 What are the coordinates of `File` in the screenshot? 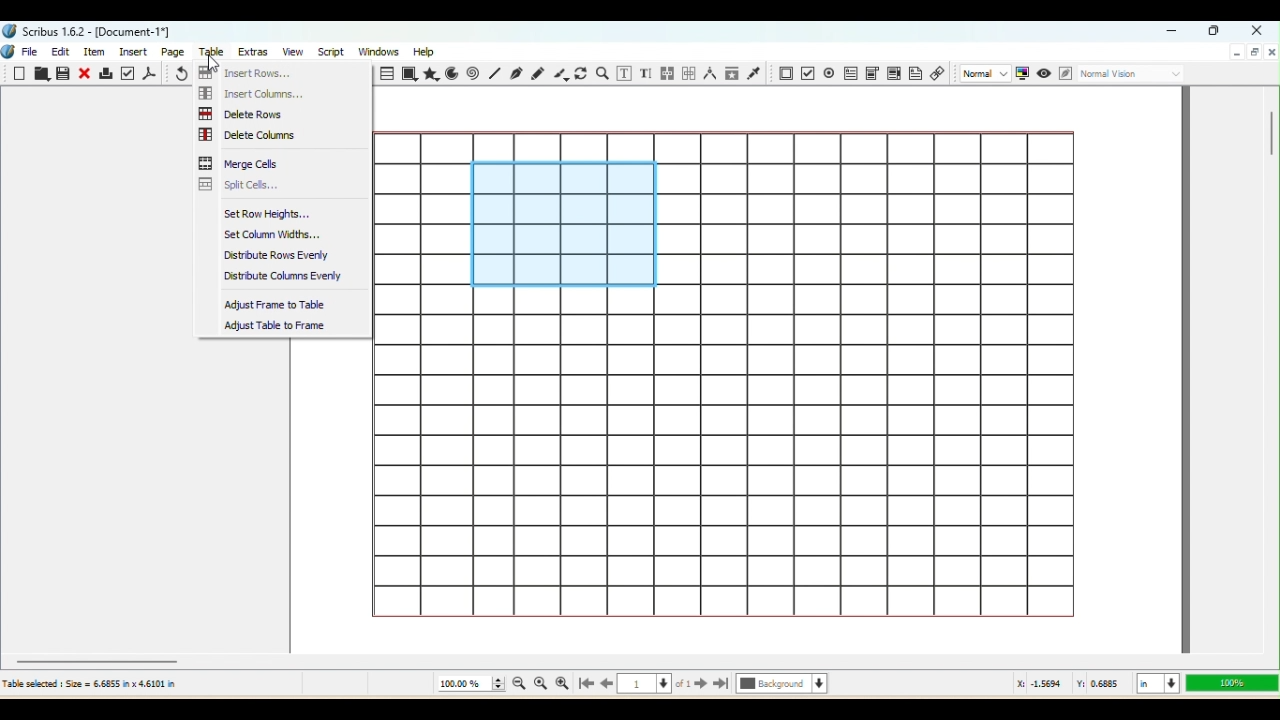 It's located at (33, 50).